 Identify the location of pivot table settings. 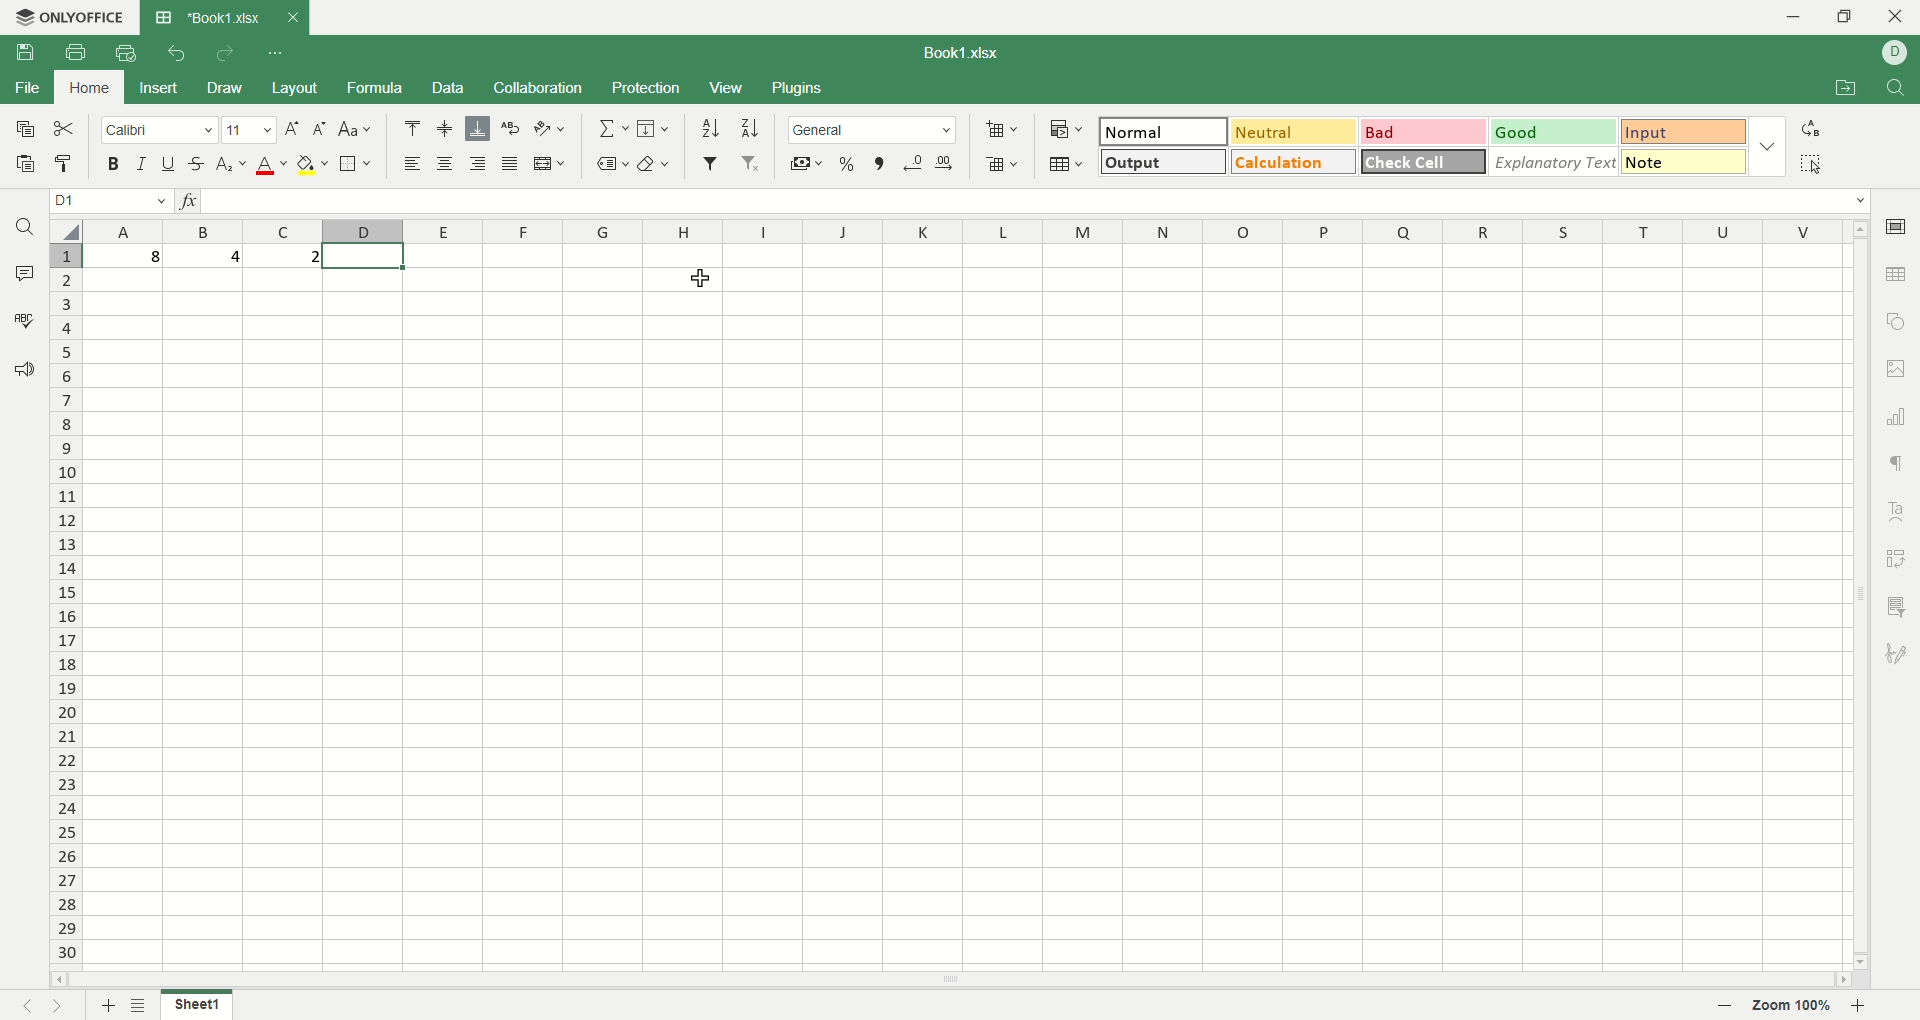
(1899, 559).